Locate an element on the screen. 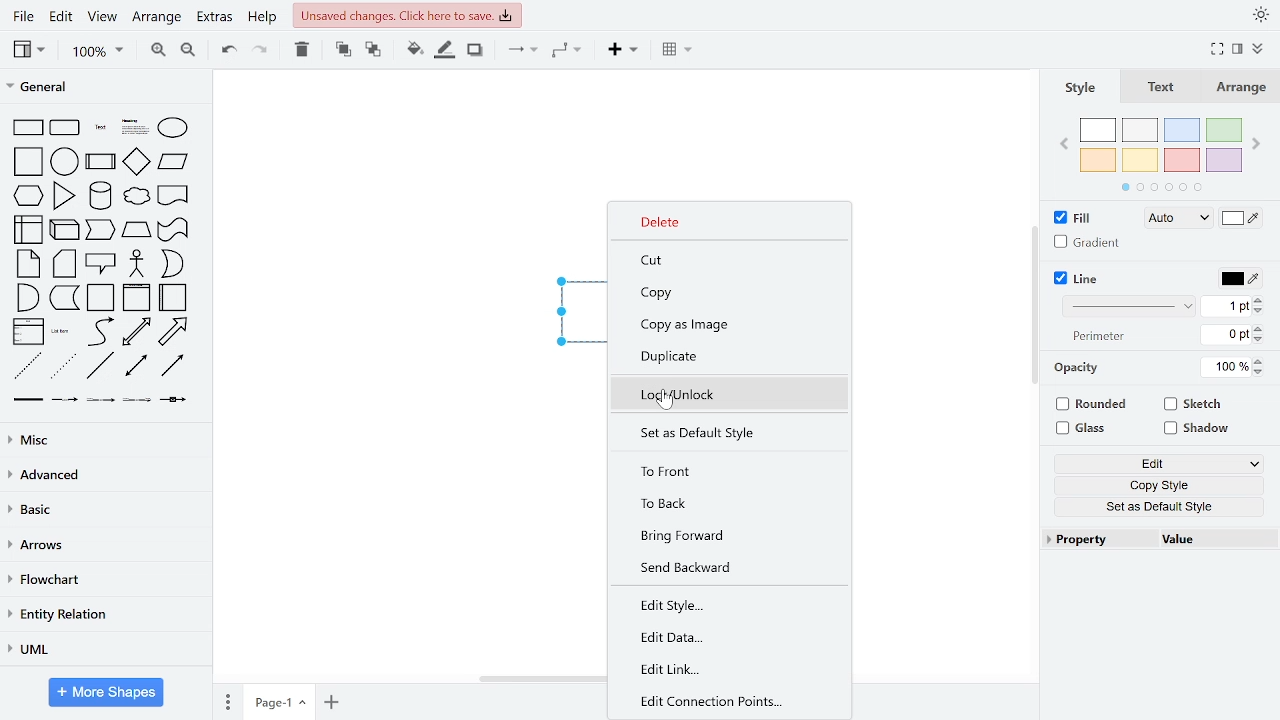  hexagon is located at coordinates (27, 195).